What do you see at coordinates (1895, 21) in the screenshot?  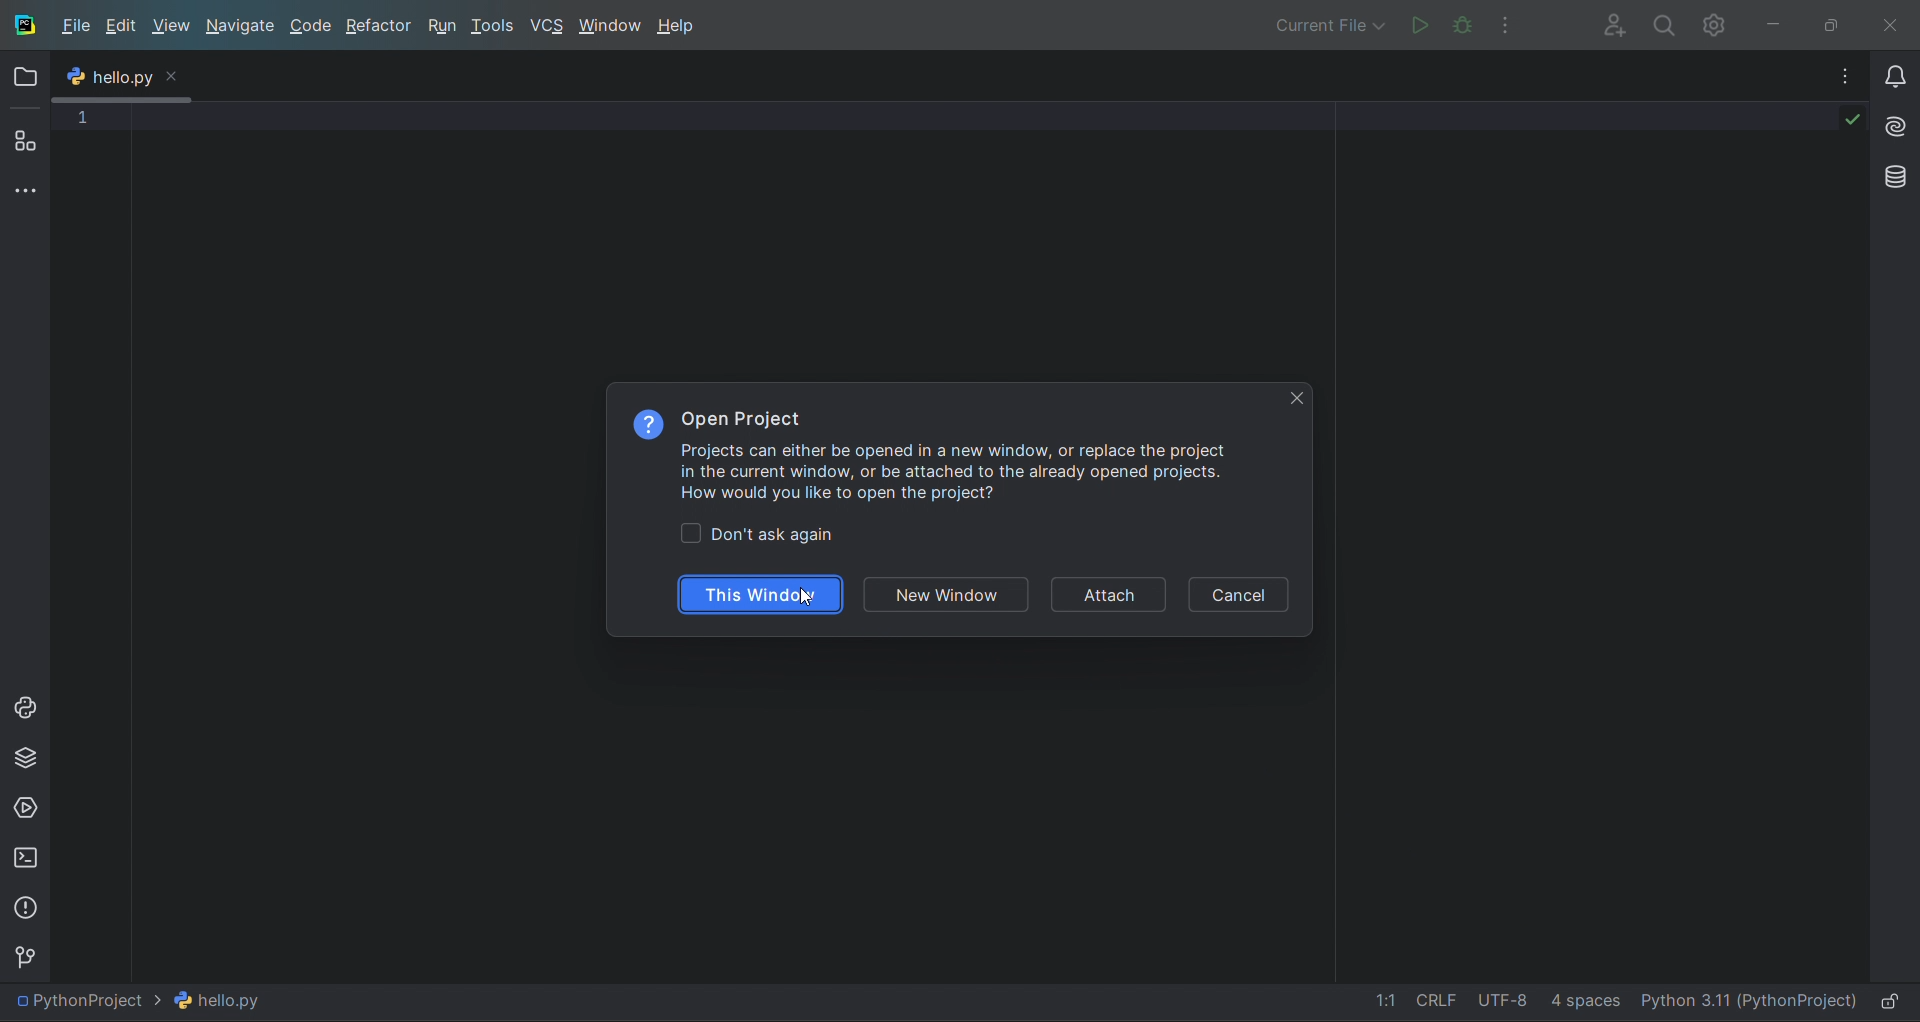 I see `close` at bounding box center [1895, 21].